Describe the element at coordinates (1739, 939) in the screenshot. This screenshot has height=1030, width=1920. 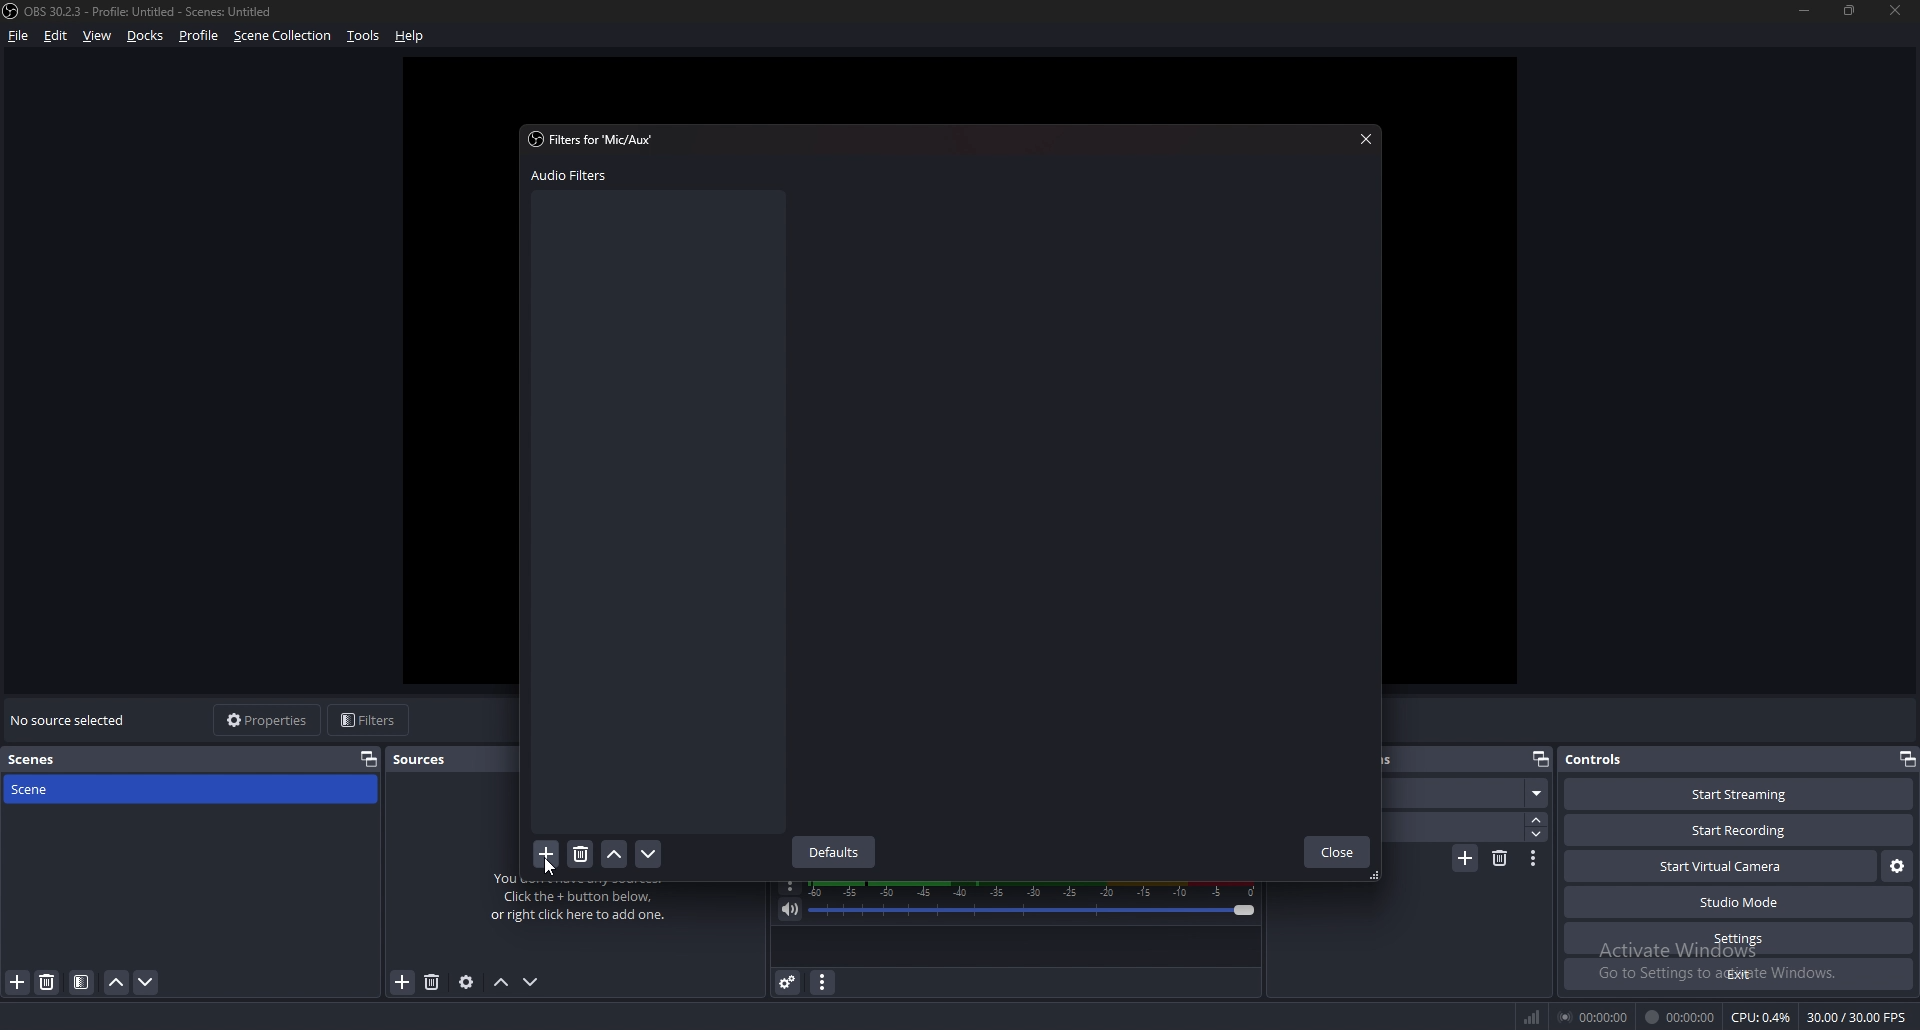
I see `settings` at that location.